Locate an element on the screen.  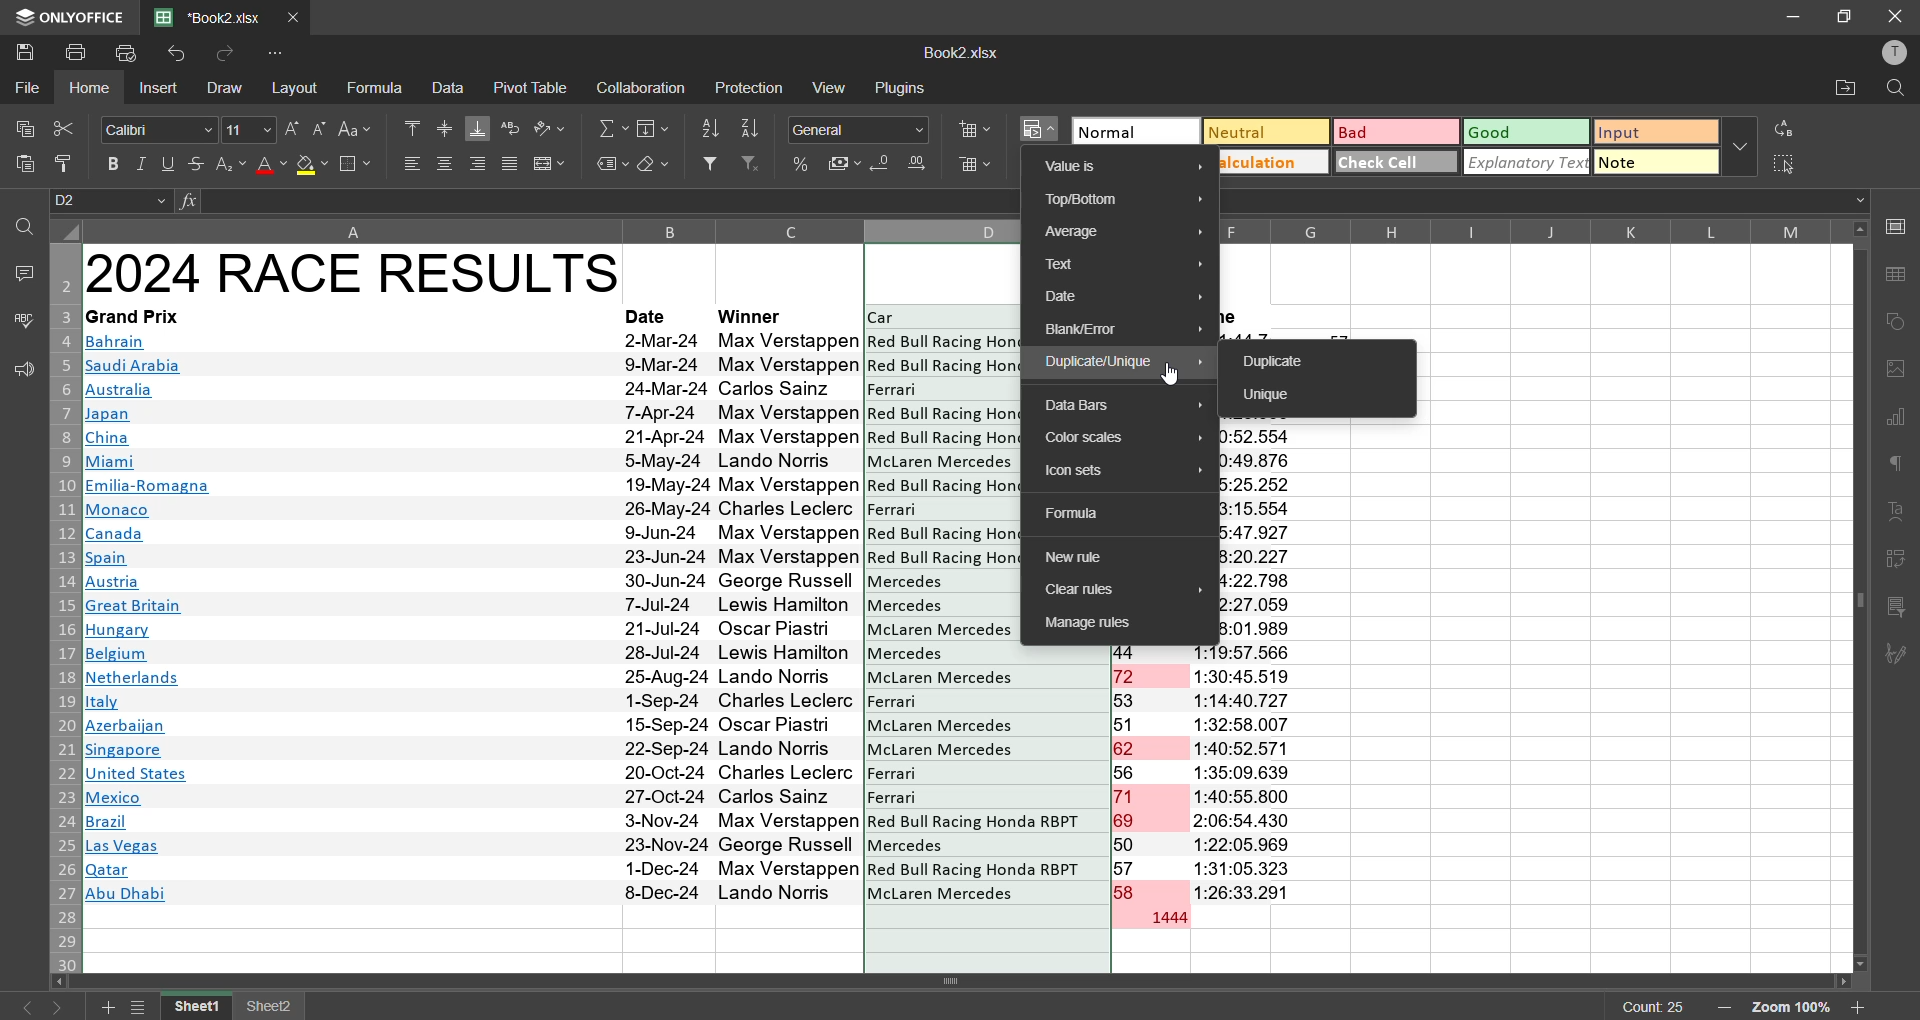
sheet  name is located at coordinates (200, 1007).